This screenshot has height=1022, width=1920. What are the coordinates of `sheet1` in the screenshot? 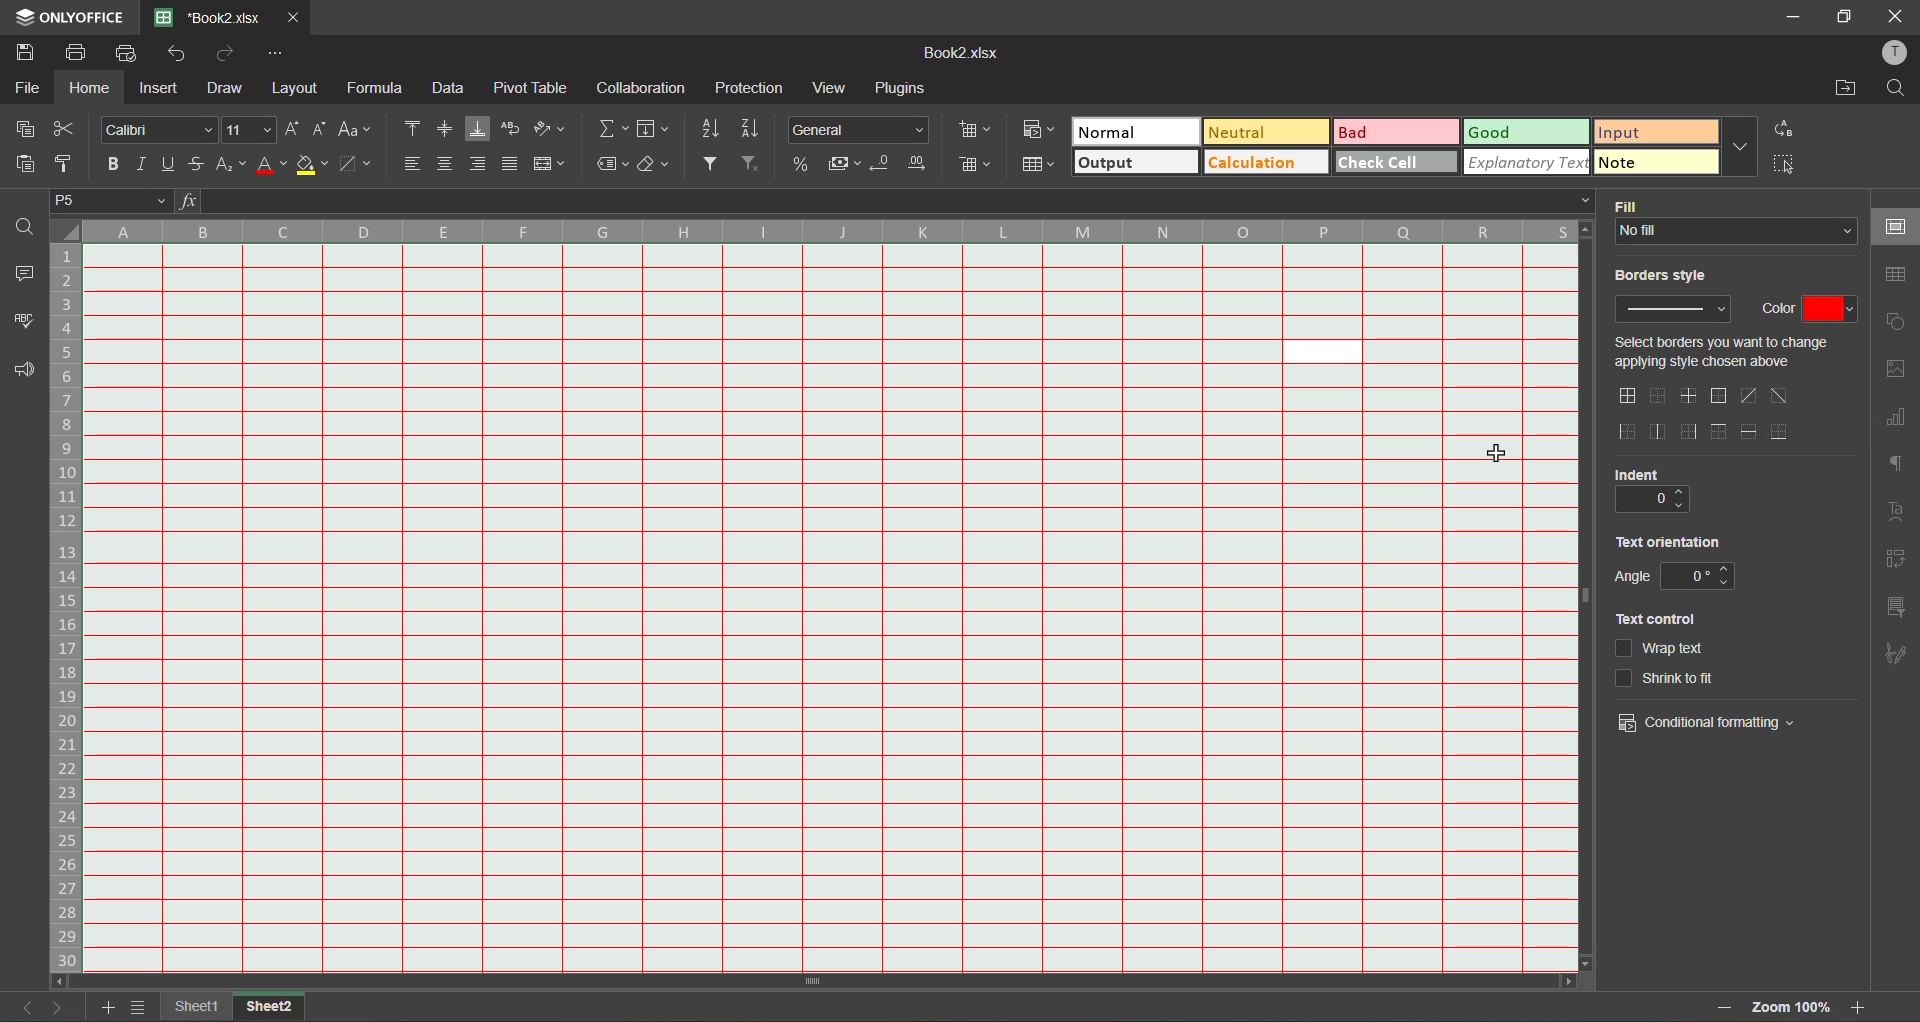 It's located at (194, 1005).